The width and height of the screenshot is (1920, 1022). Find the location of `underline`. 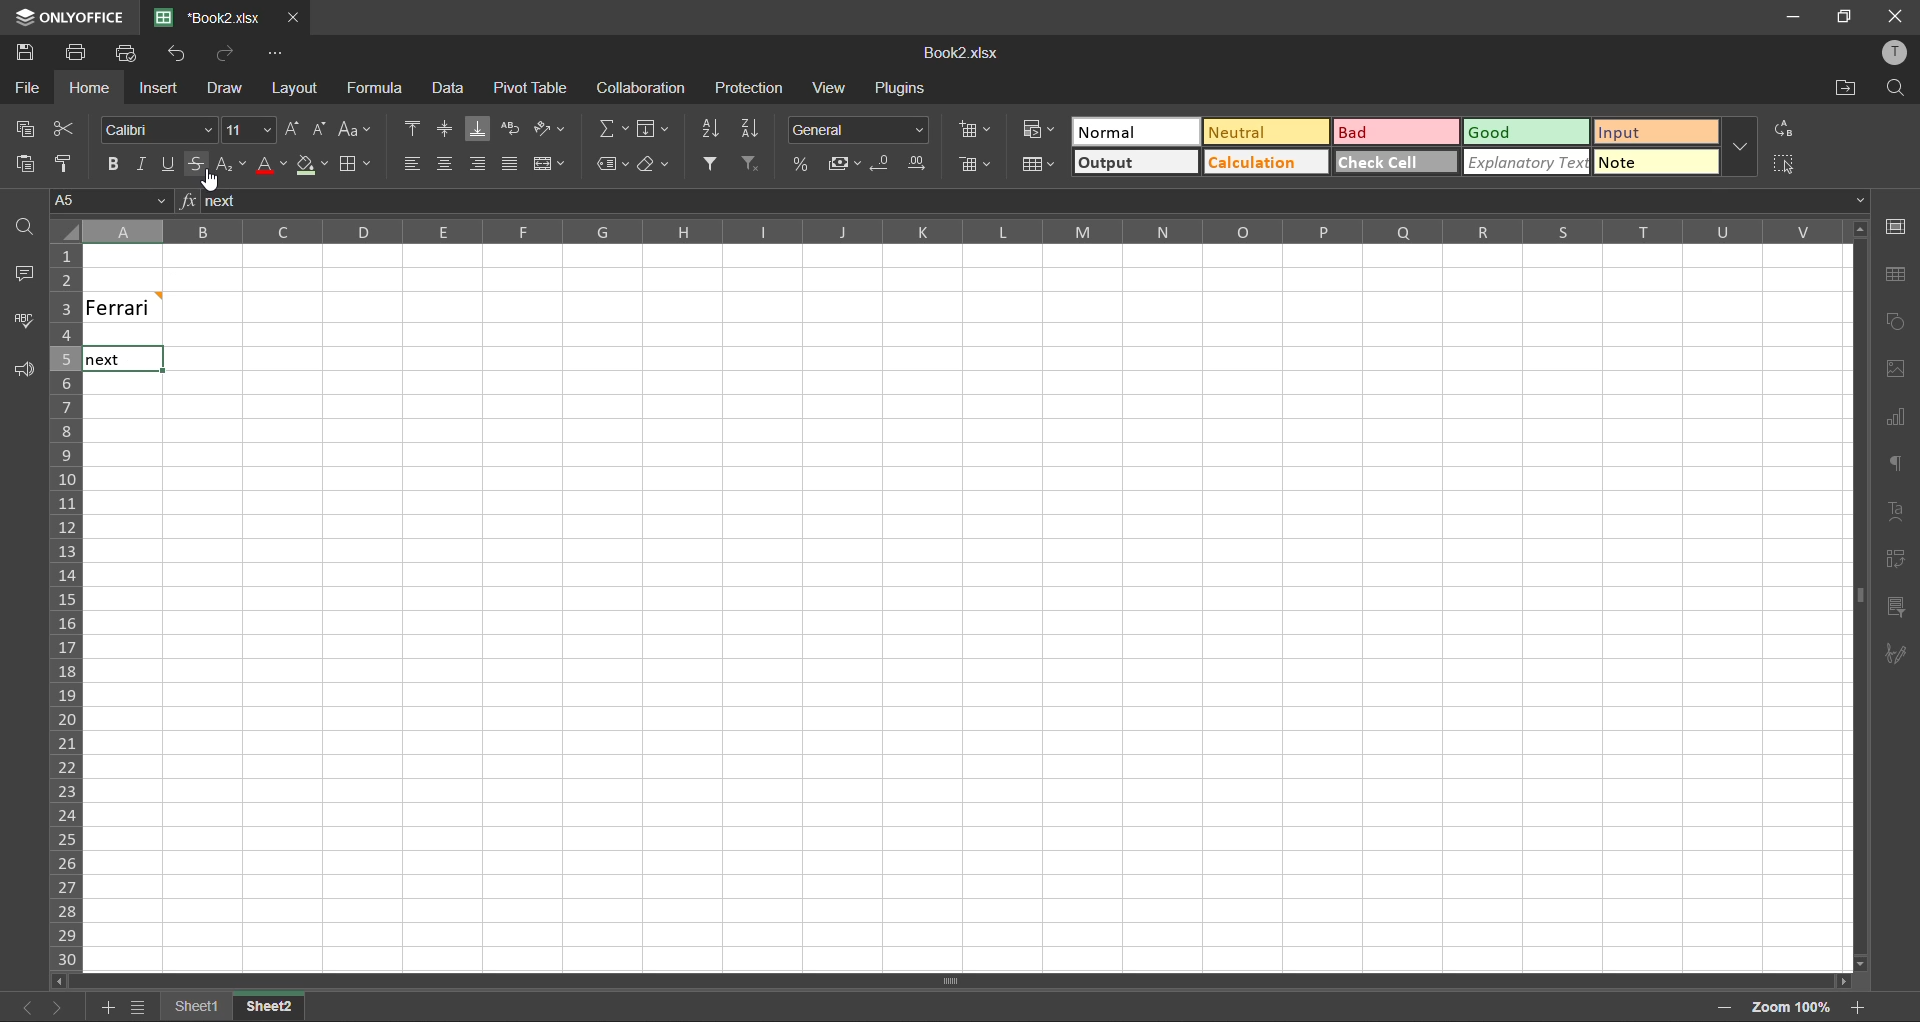

underline is located at coordinates (169, 164).